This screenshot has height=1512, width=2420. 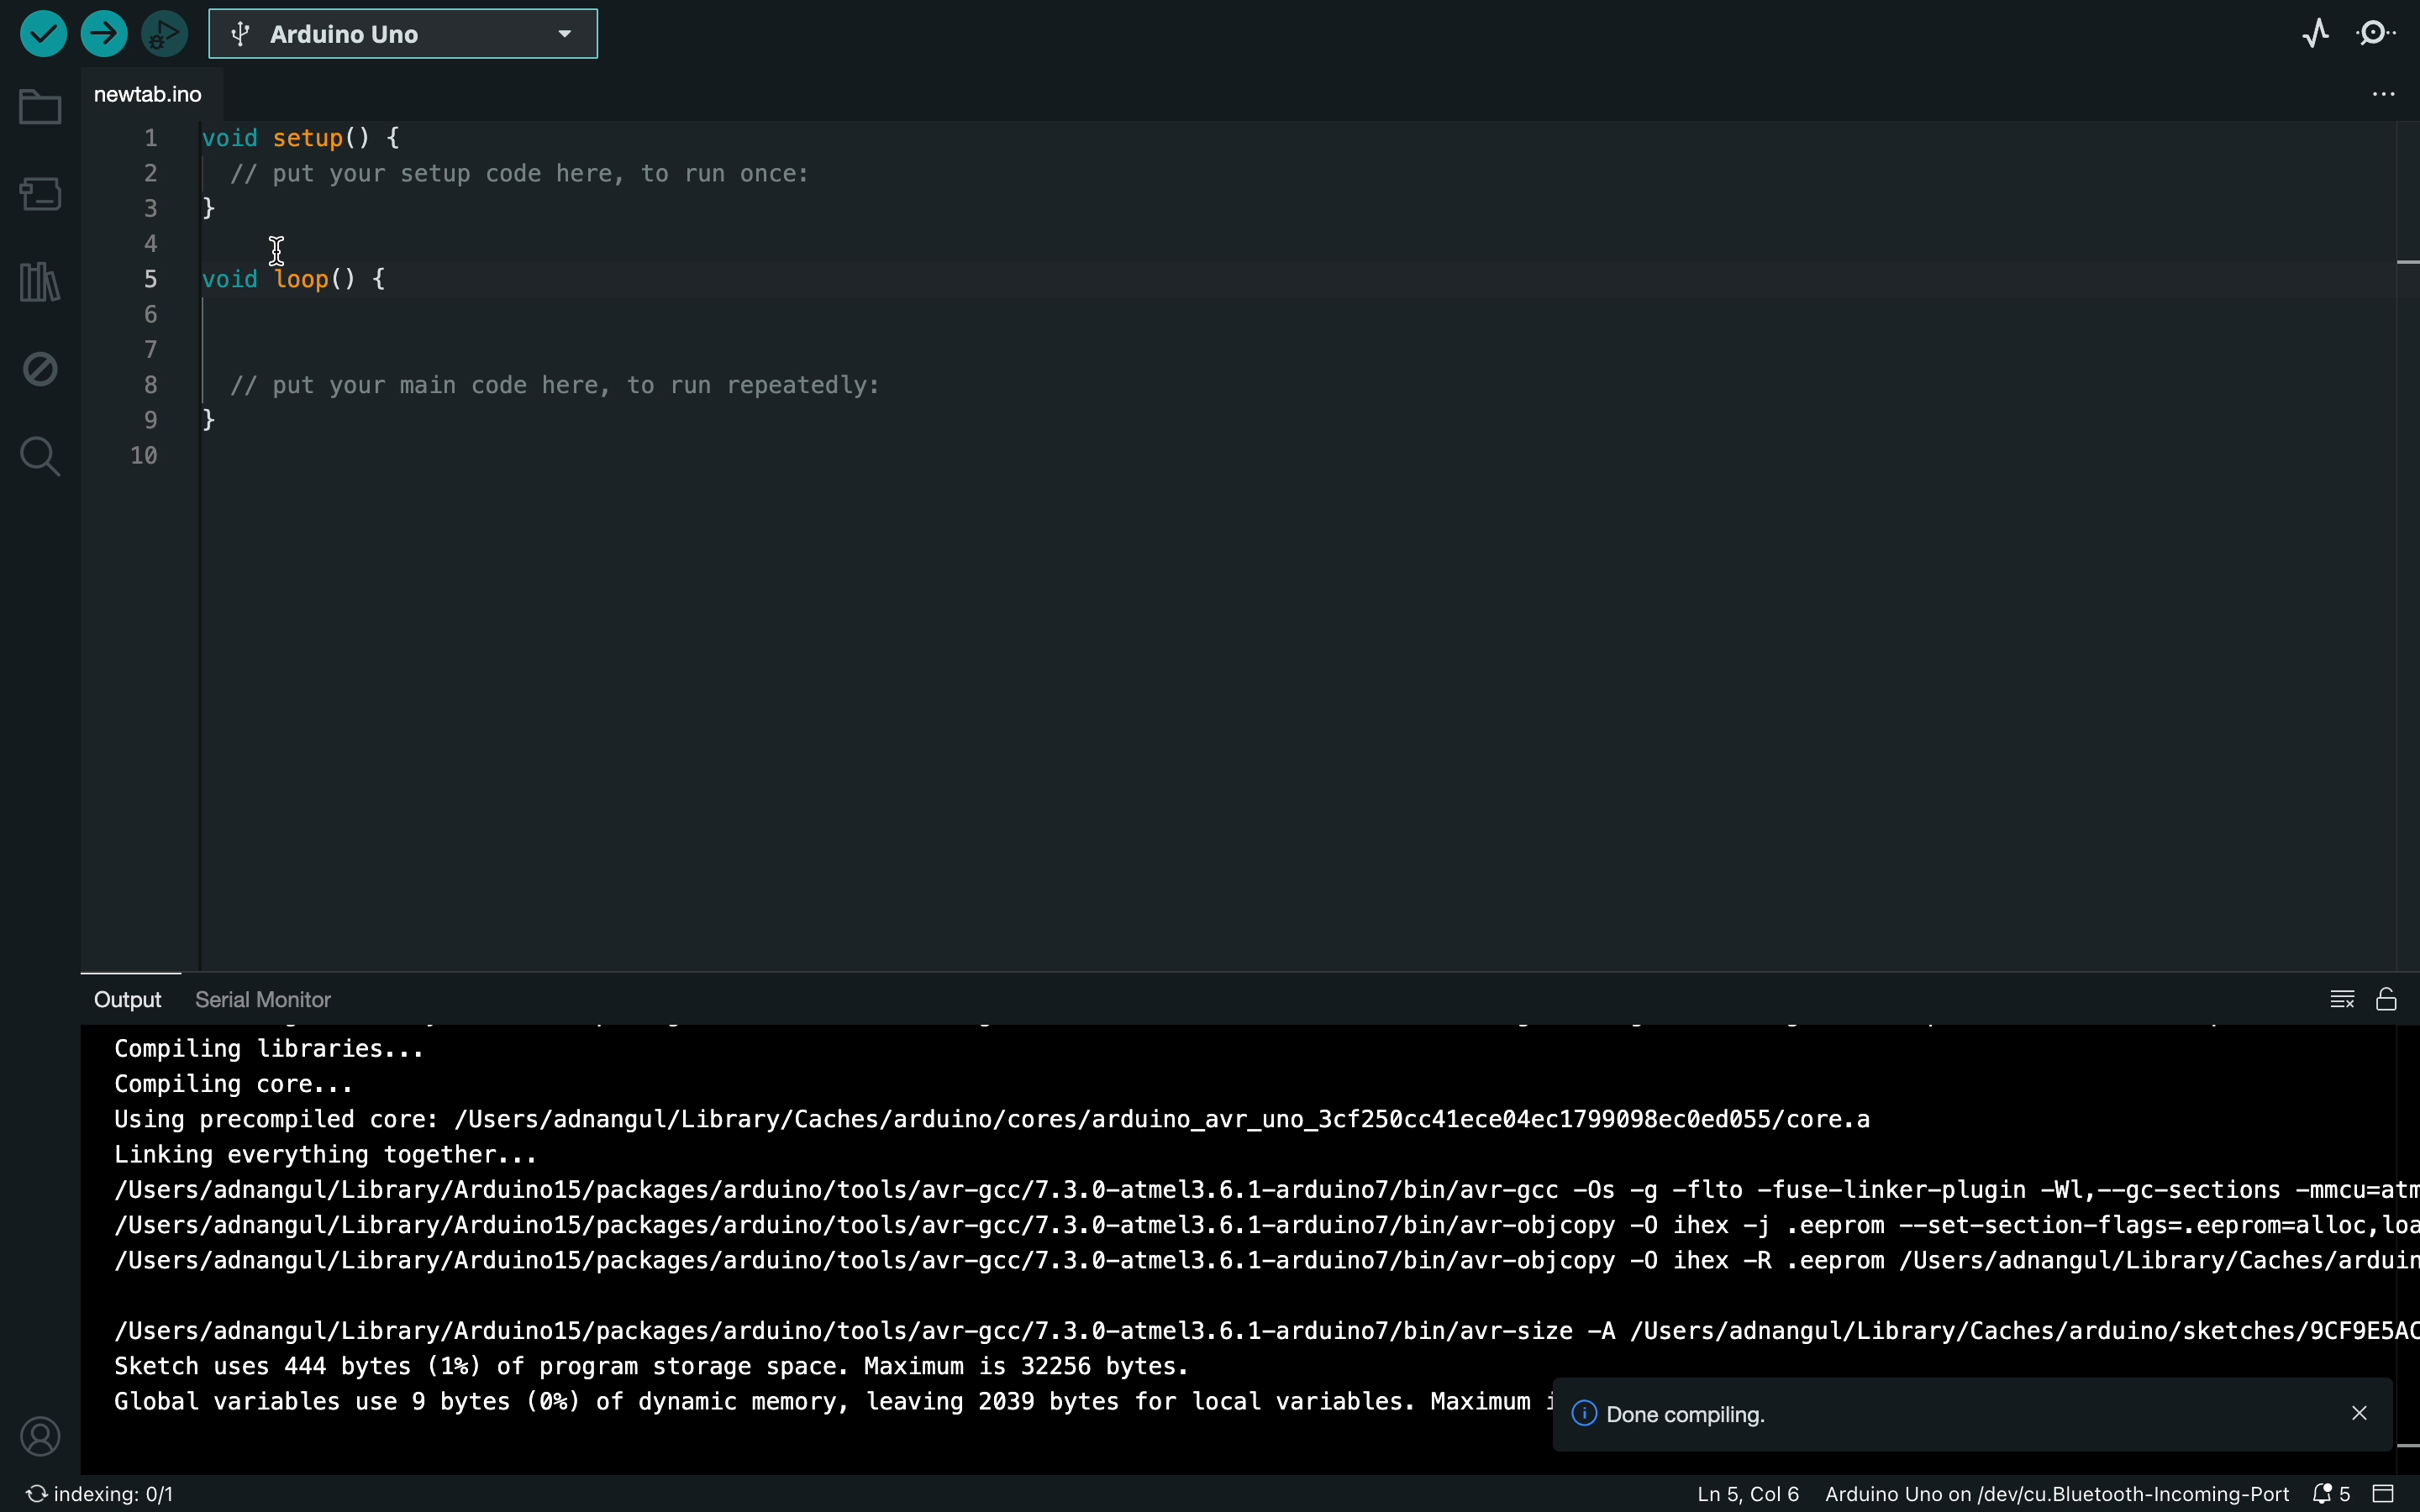 What do you see at coordinates (410, 38) in the screenshot?
I see `select board` at bounding box center [410, 38].